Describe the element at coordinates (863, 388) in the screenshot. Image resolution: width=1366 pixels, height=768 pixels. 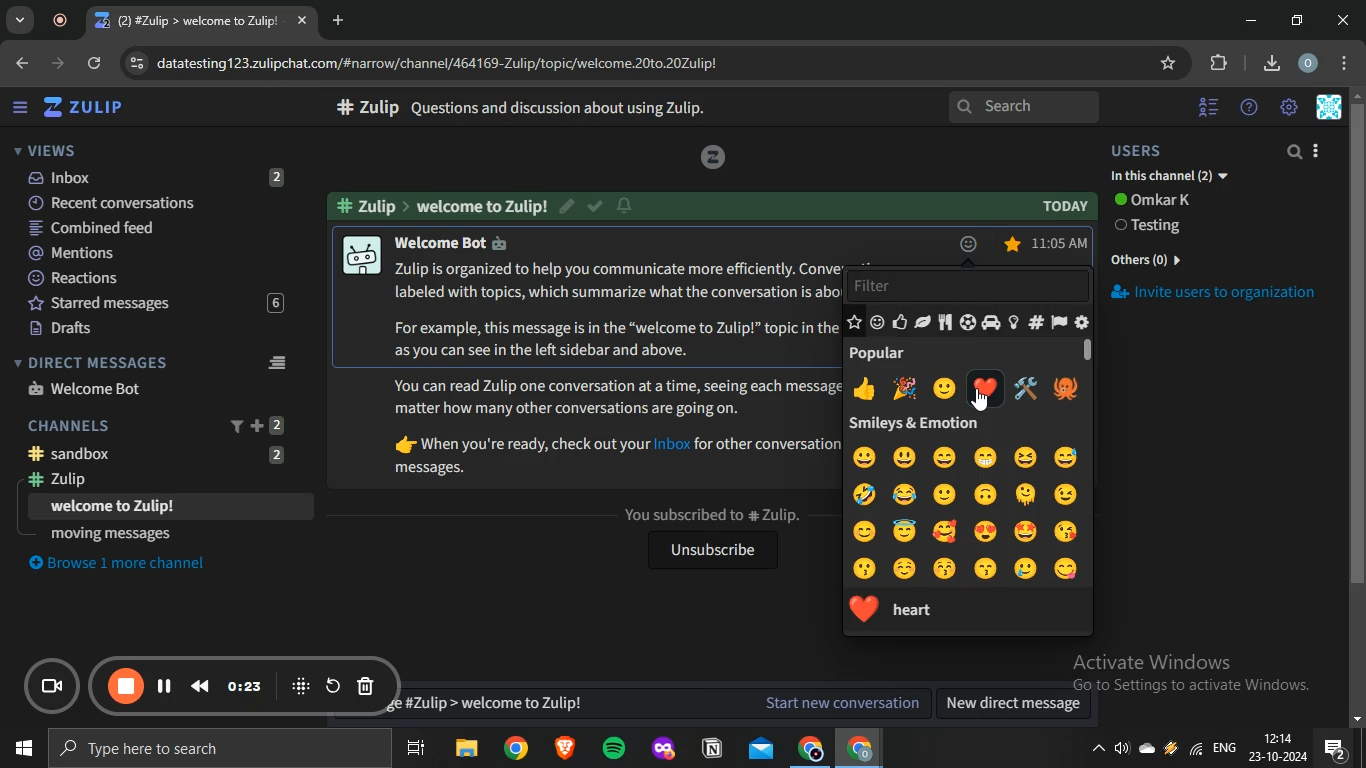
I see `+1` at that location.